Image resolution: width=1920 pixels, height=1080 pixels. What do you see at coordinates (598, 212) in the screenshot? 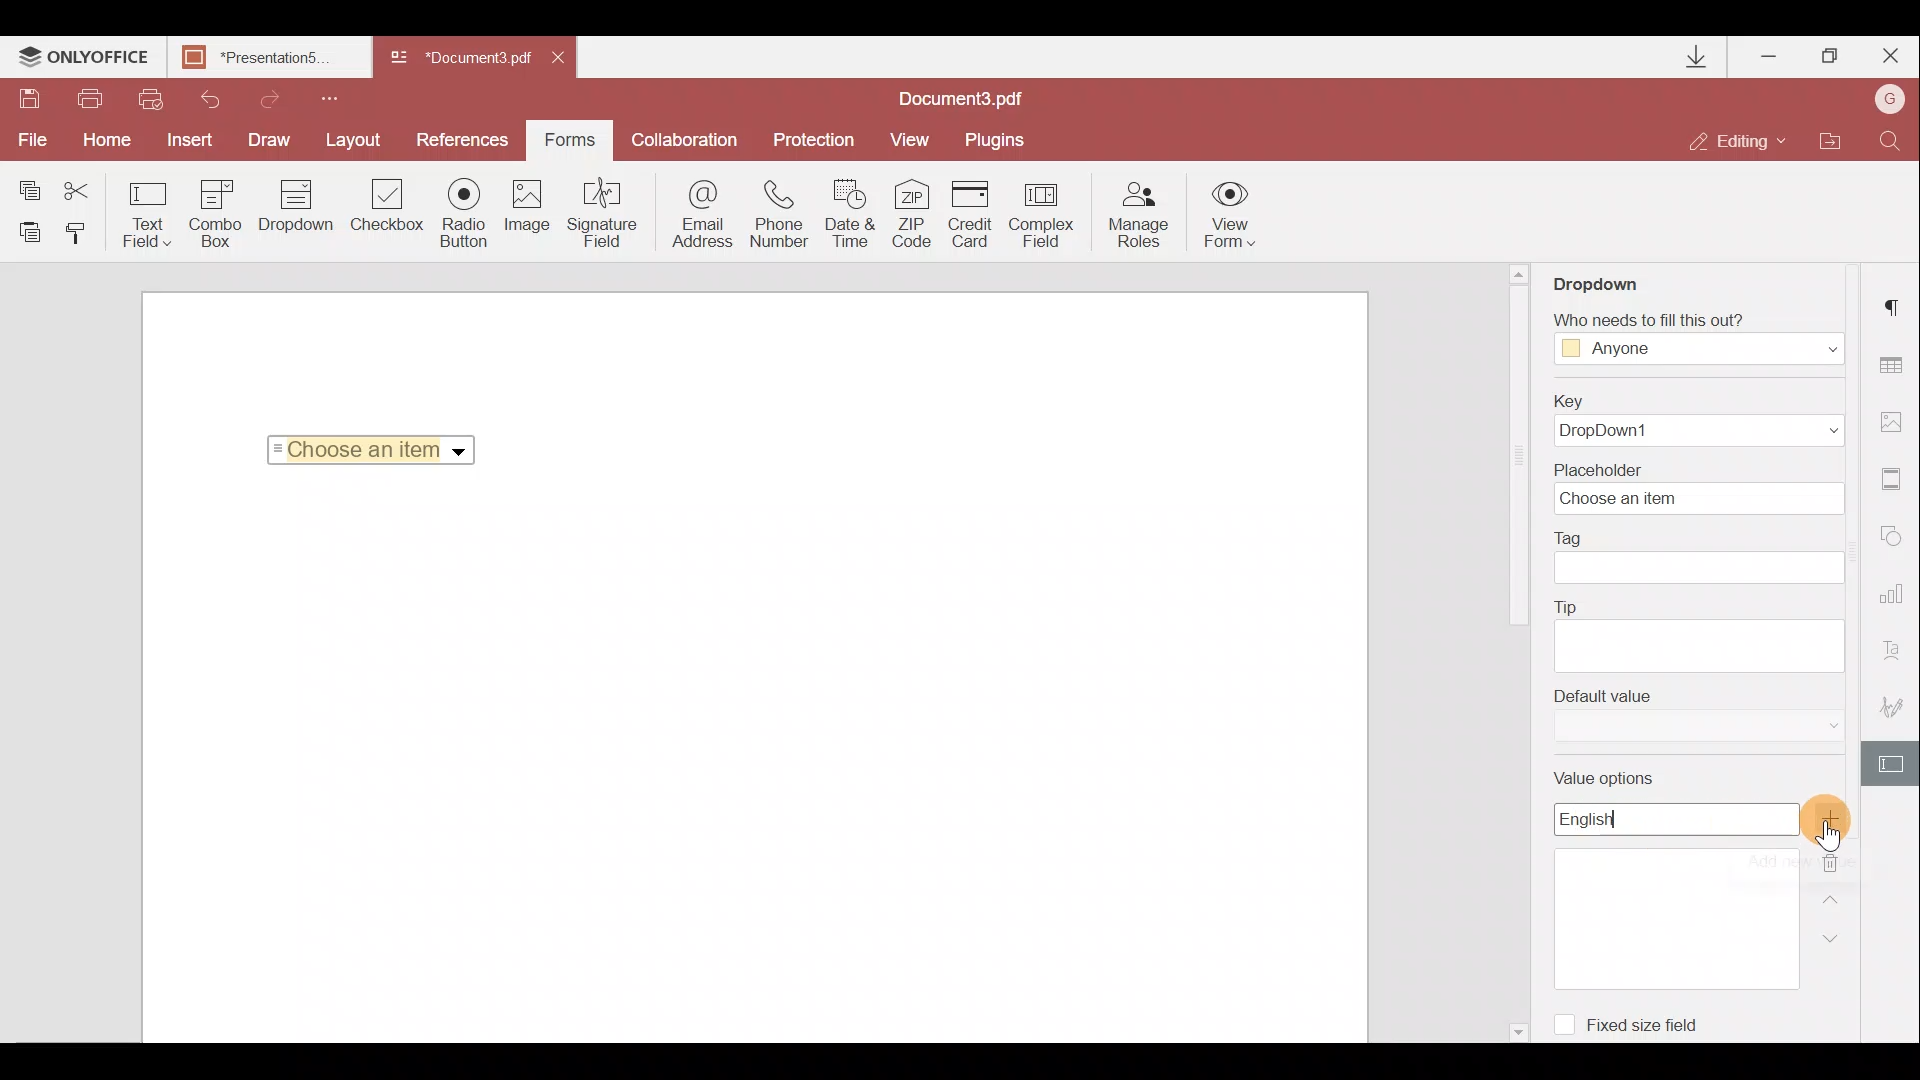
I see `Signature field` at bounding box center [598, 212].